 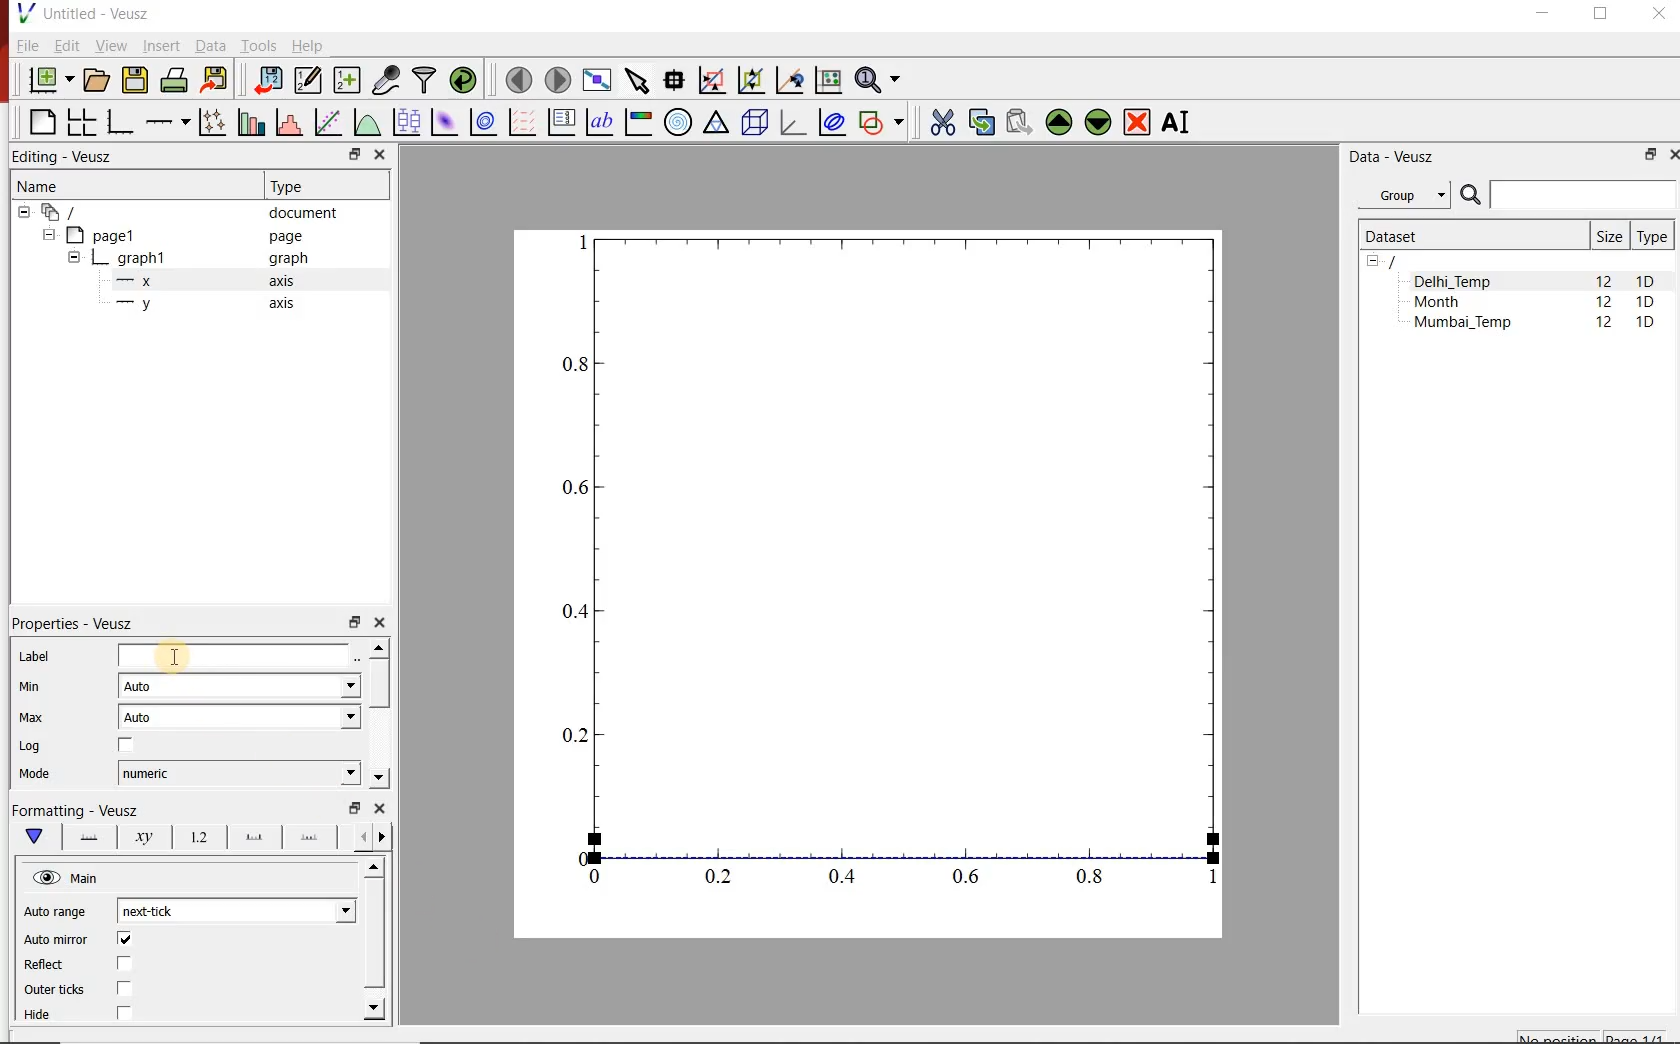 I want to click on next-tick, so click(x=236, y=911).